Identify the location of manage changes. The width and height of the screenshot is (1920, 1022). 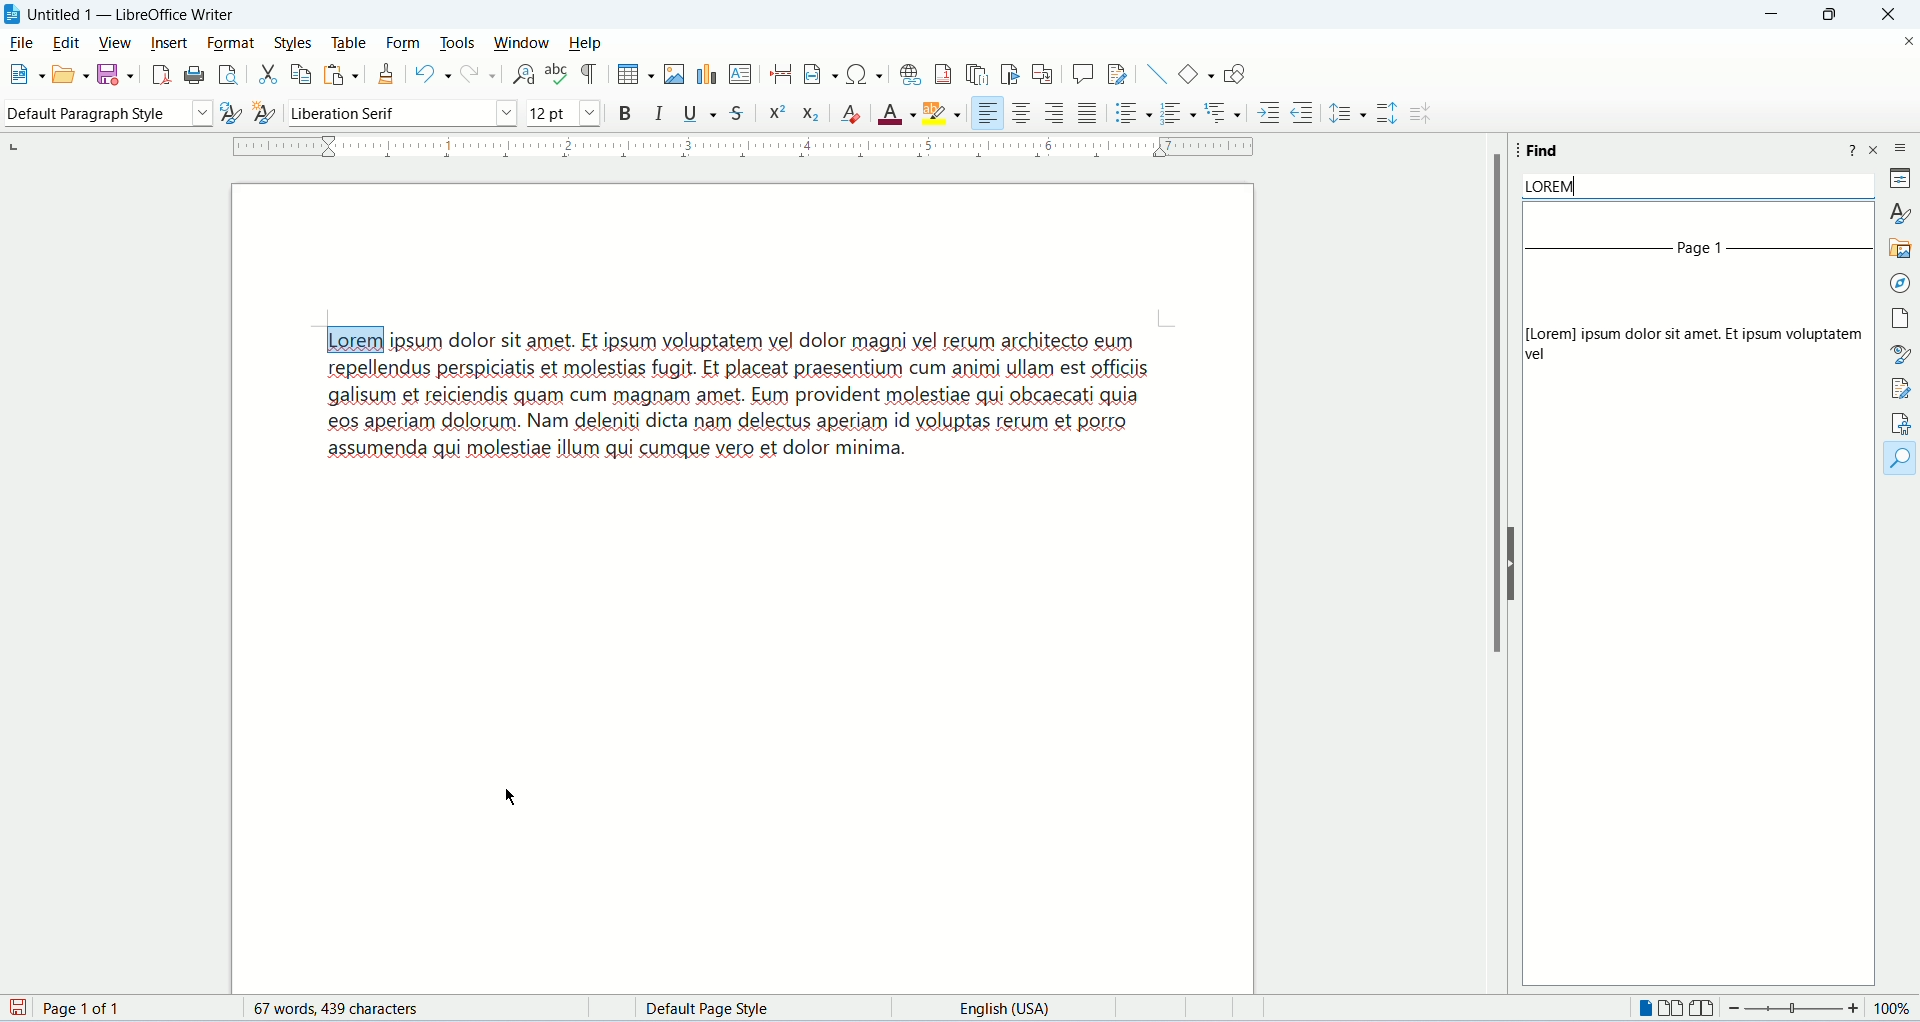
(1902, 391).